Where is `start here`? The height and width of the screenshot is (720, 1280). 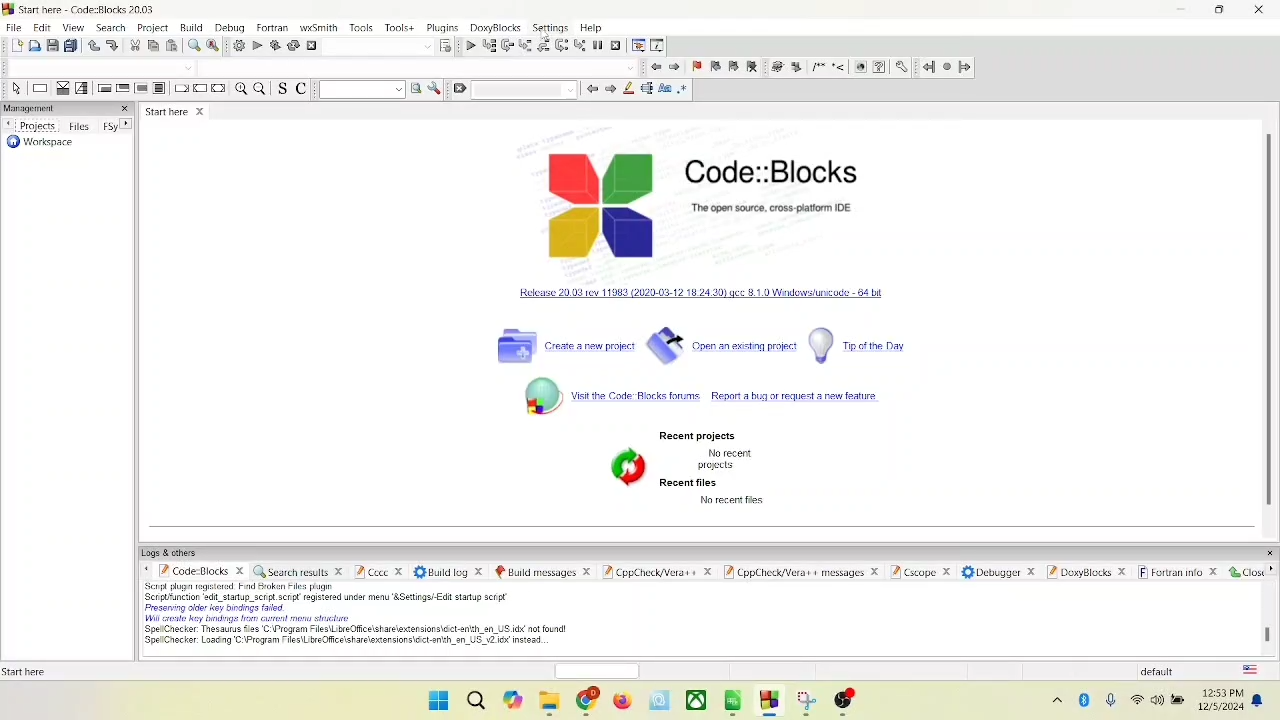
start here is located at coordinates (29, 671).